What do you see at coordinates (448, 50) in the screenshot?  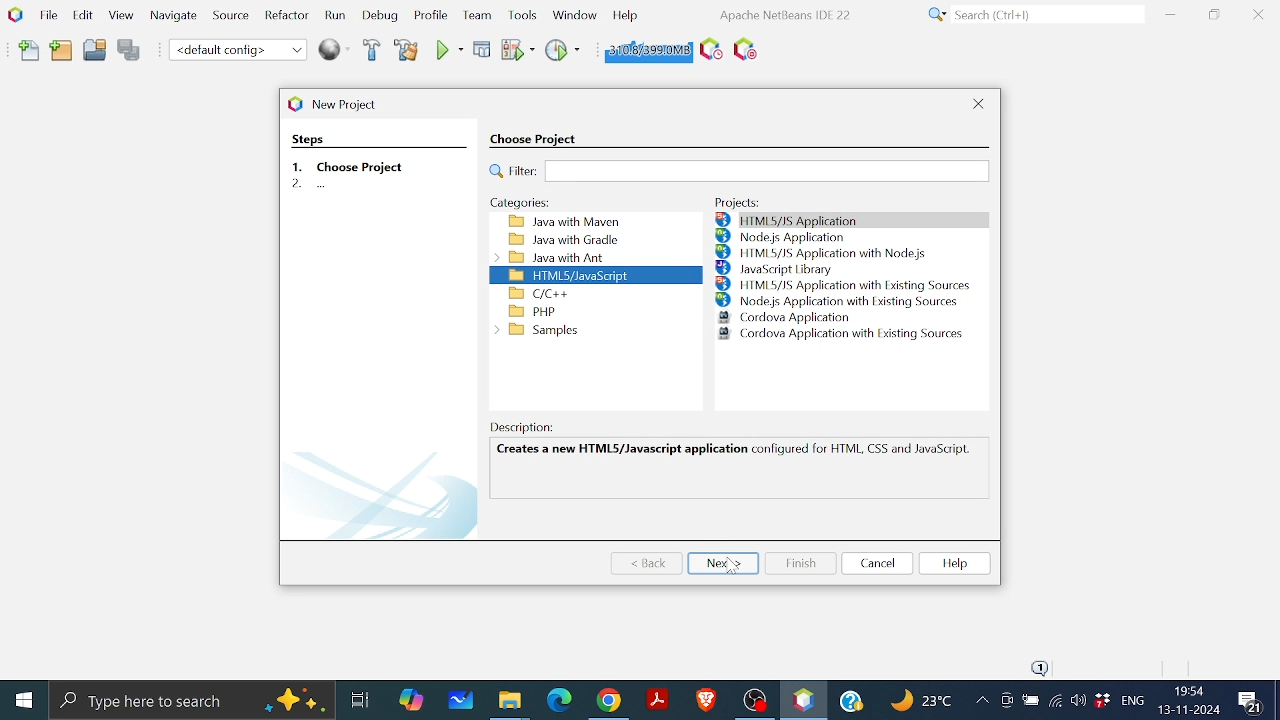 I see `Run` at bounding box center [448, 50].